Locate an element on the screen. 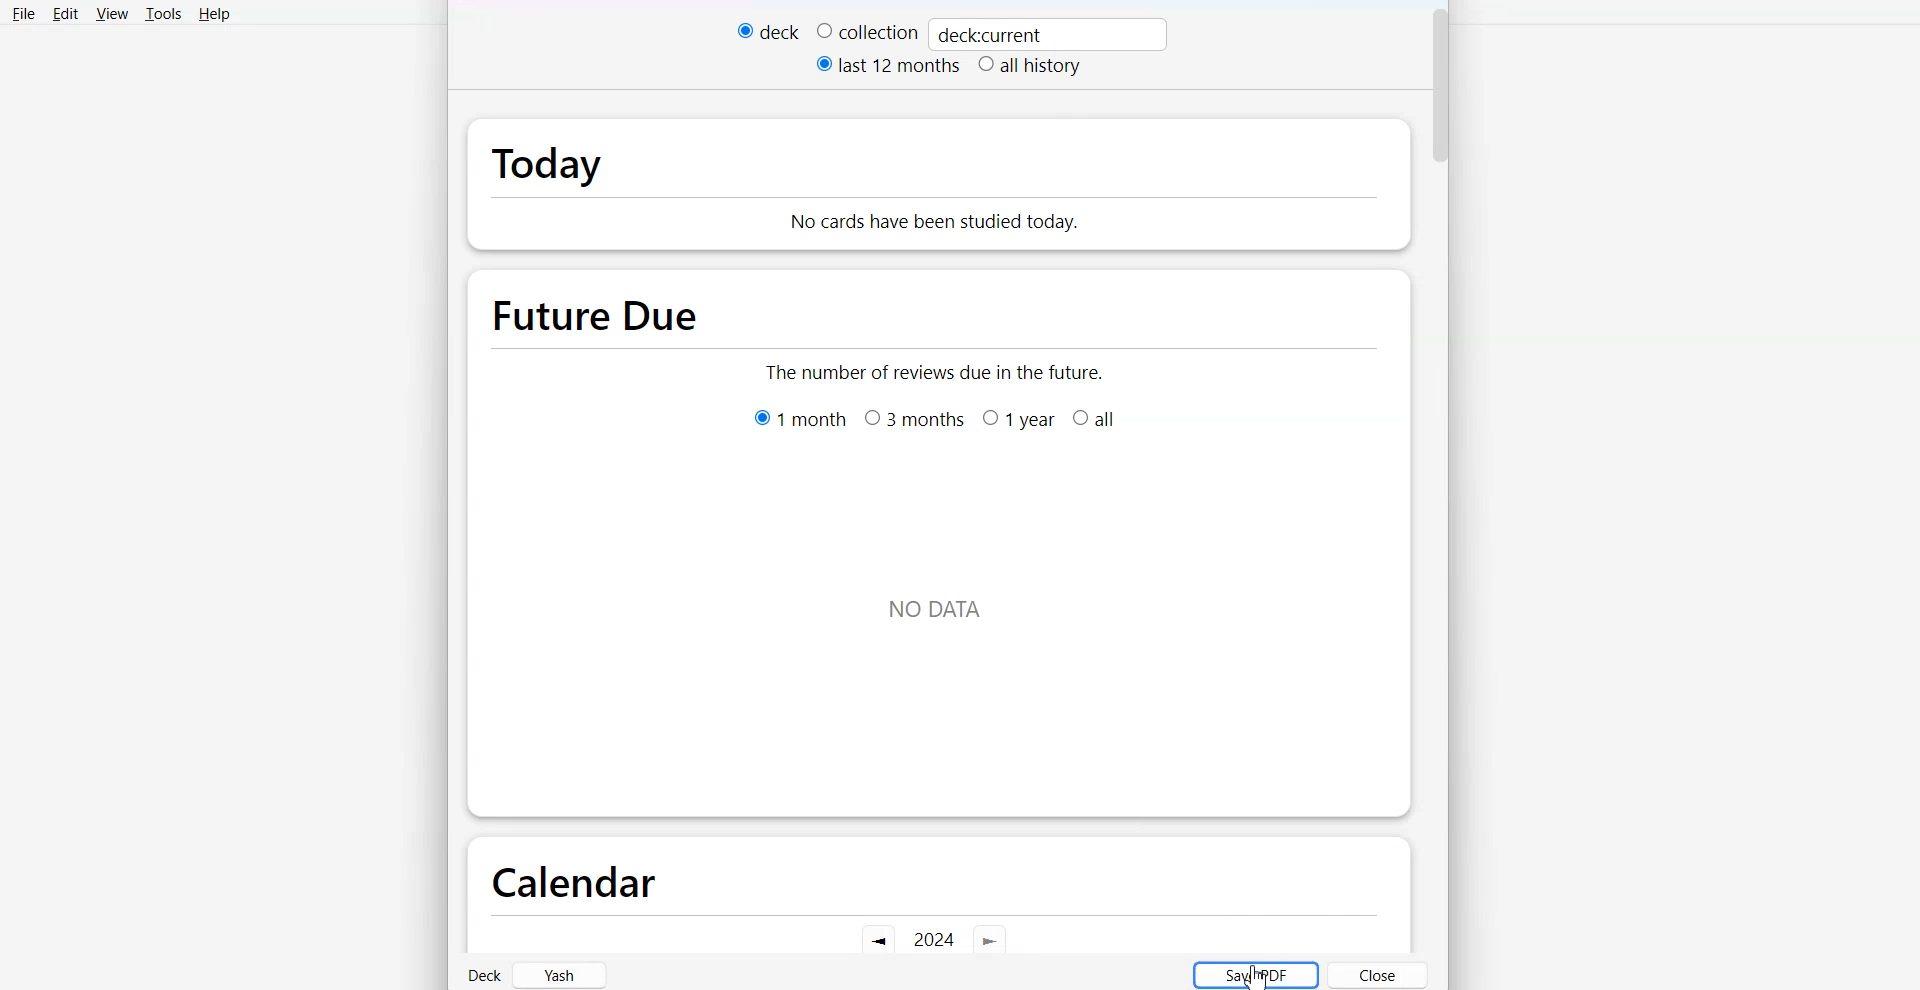  1 Month is located at coordinates (800, 417).